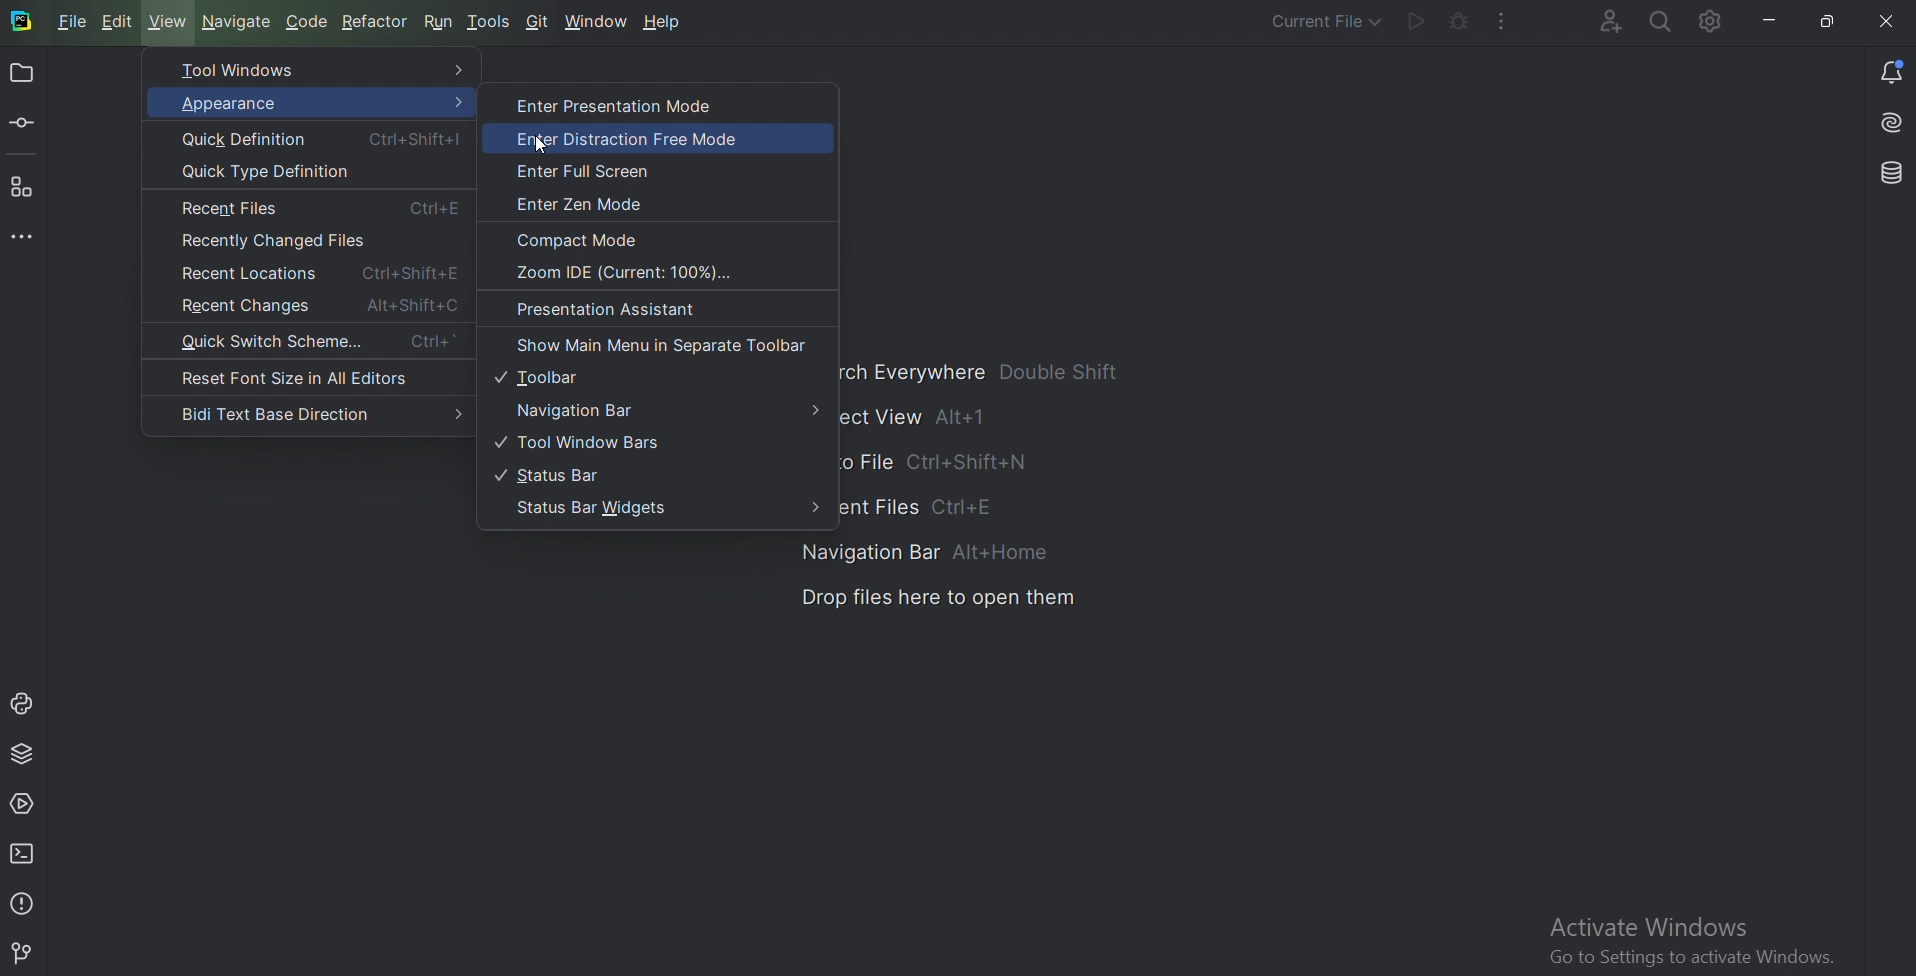  Describe the element at coordinates (540, 20) in the screenshot. I see `Git` at that location.